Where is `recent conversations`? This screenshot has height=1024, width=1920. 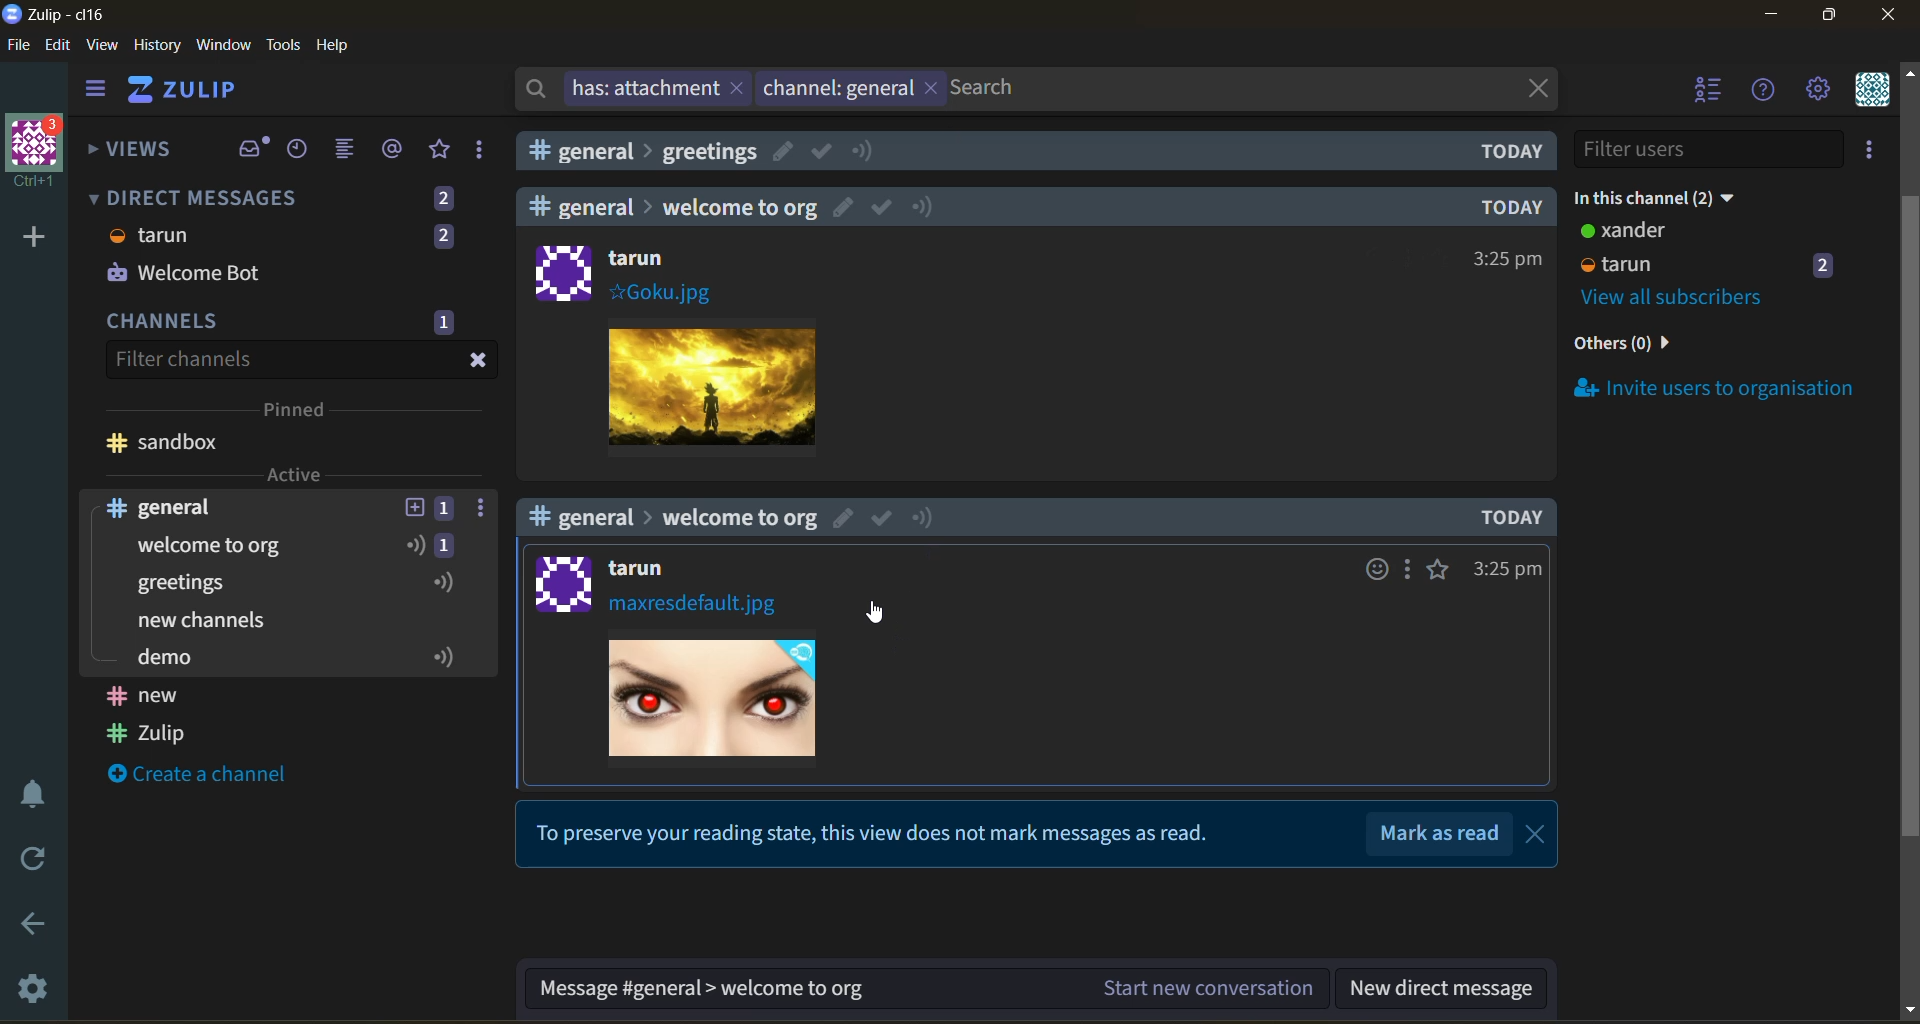 recent conversations is located at coordinates (299, 150).